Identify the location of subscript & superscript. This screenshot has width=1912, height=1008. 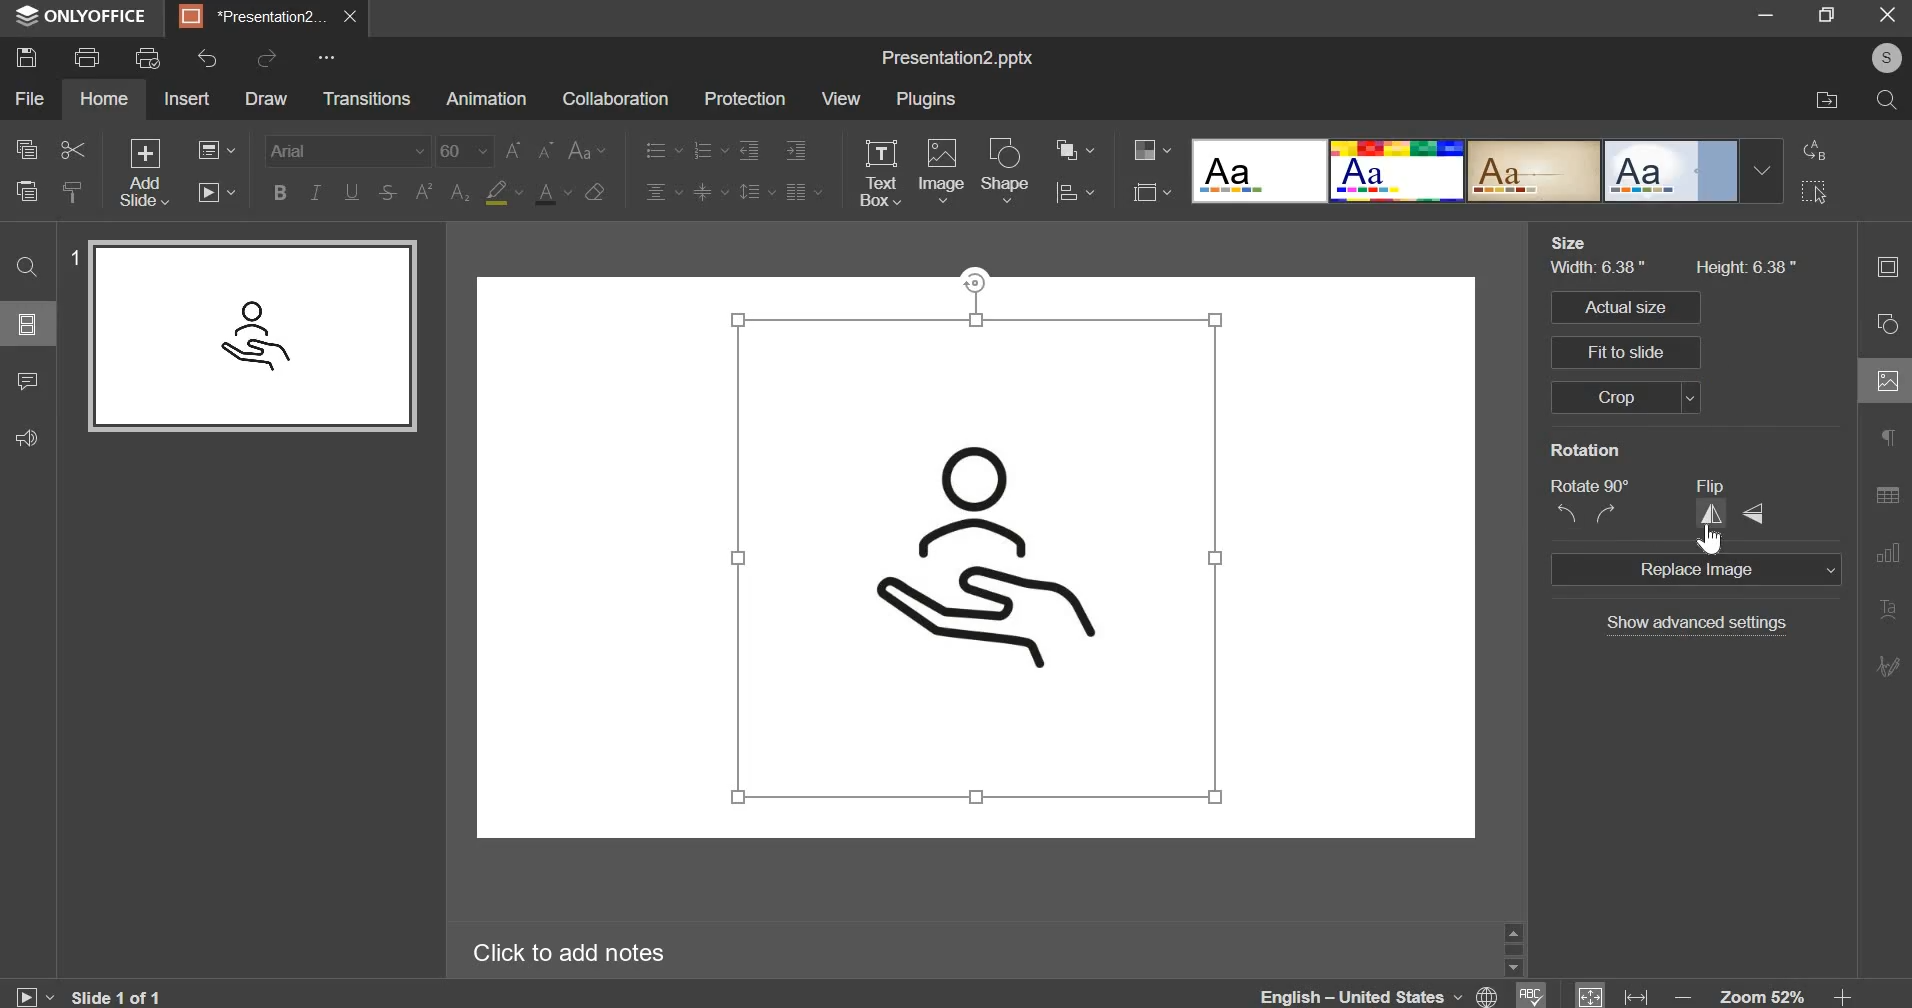
(440, 194).